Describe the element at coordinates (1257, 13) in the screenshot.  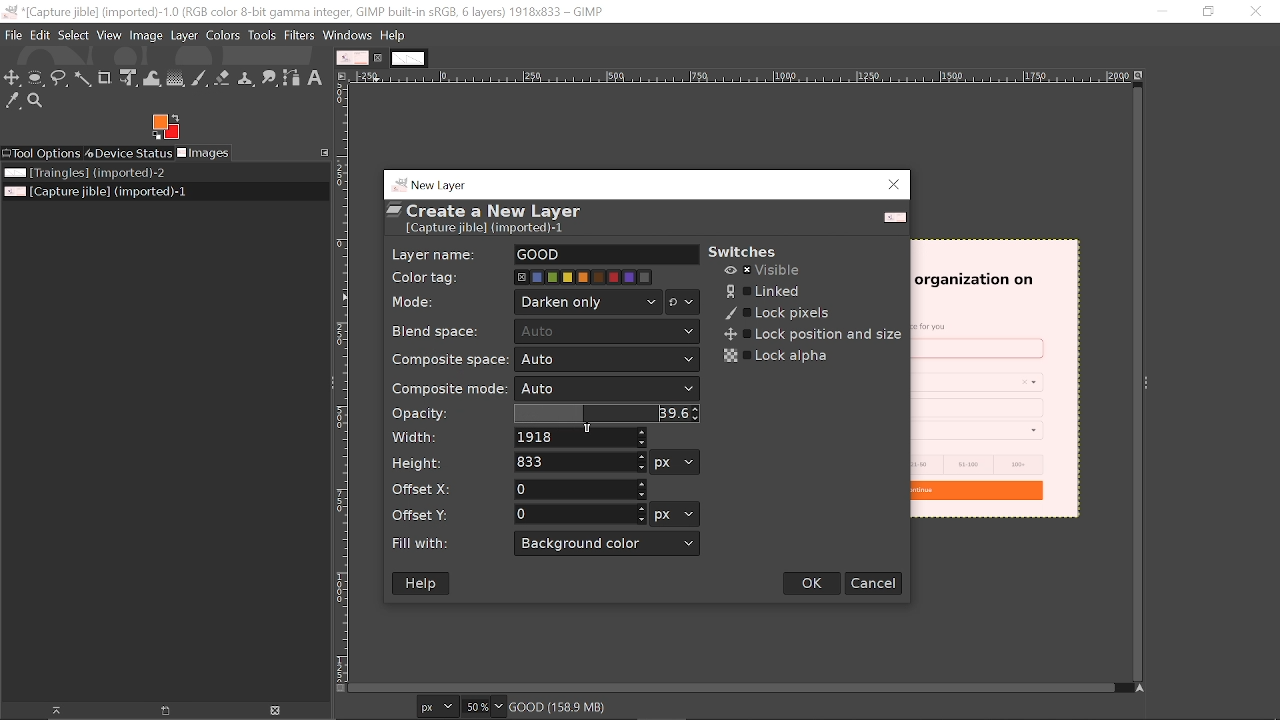
I see `Close` at that location.